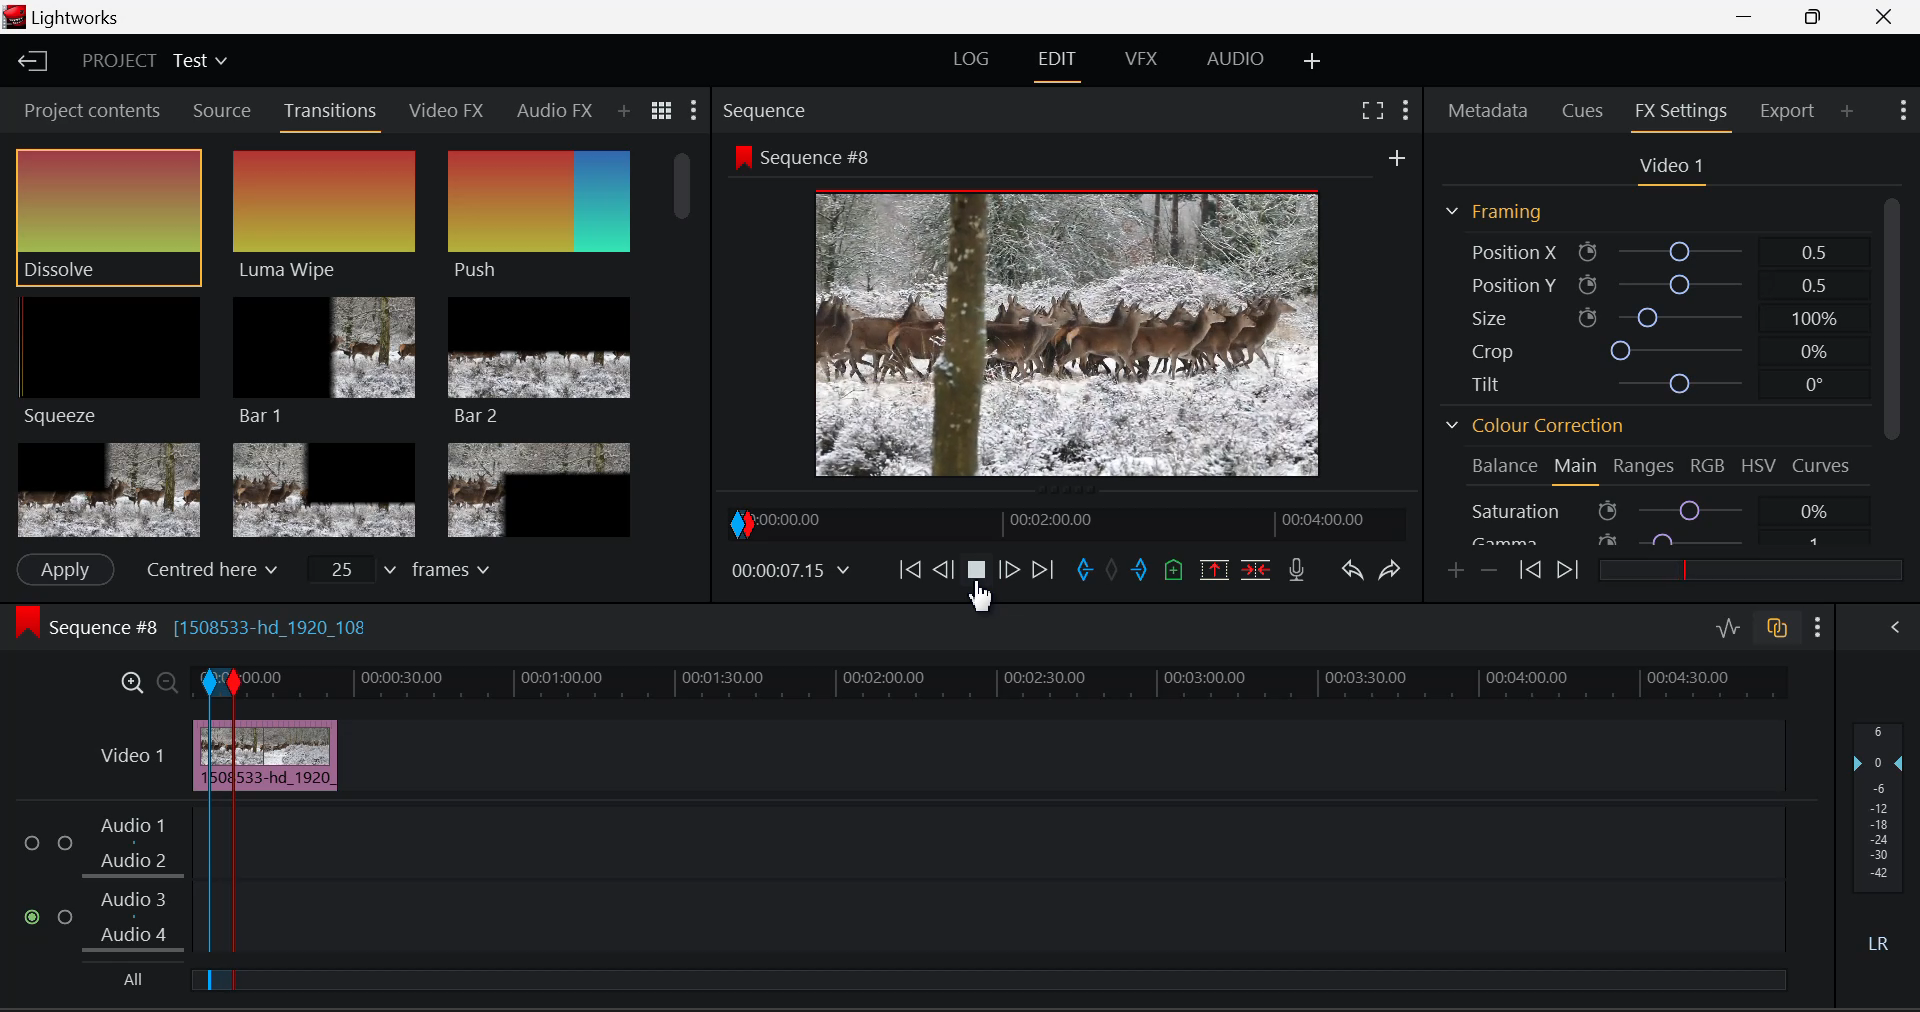 This screenshot has height=1012, width=1920. What do you see at coordinates (1792, 111) in the screenshot?
I see `Export` at bounding box center [1792, 111].